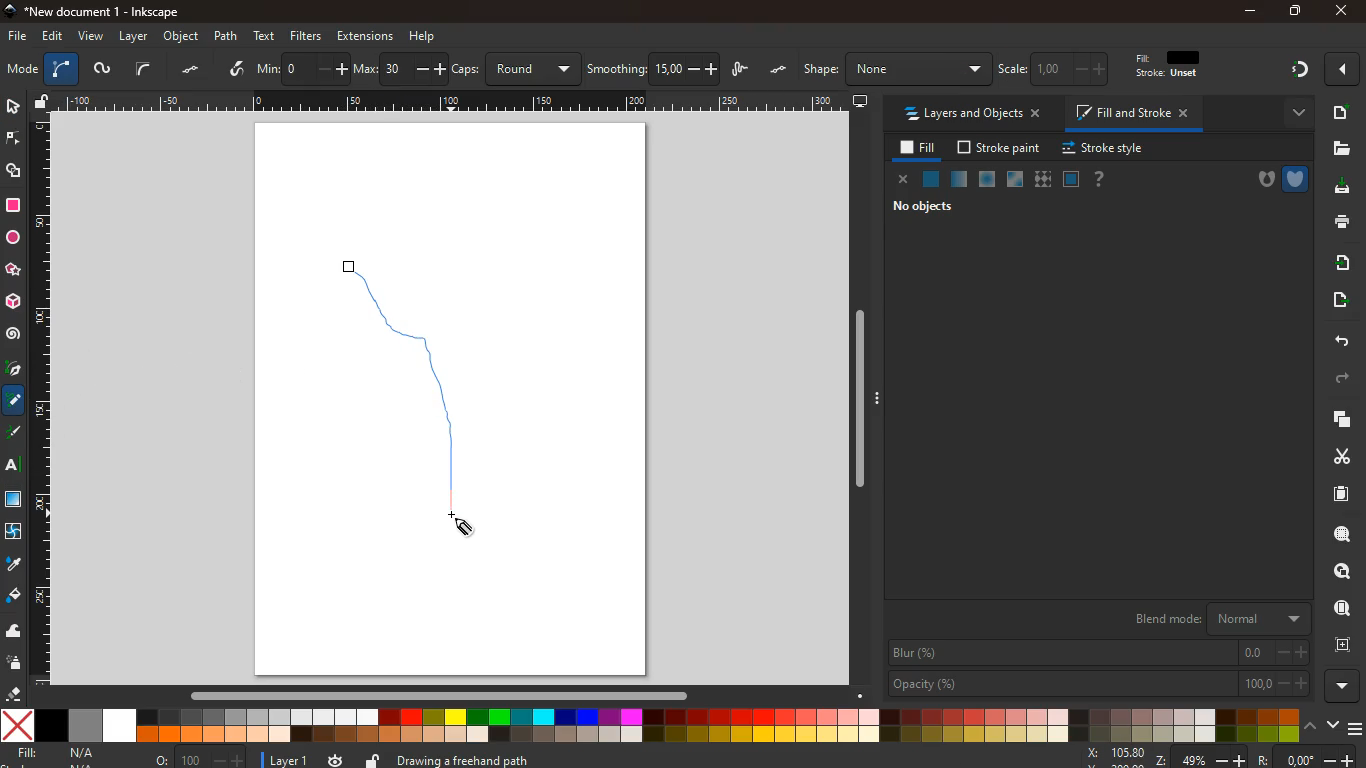 This screenshot has height=768, width=1366. Describe the element at coordinates (900, 179) in the screenshot. I see `close` at that location.